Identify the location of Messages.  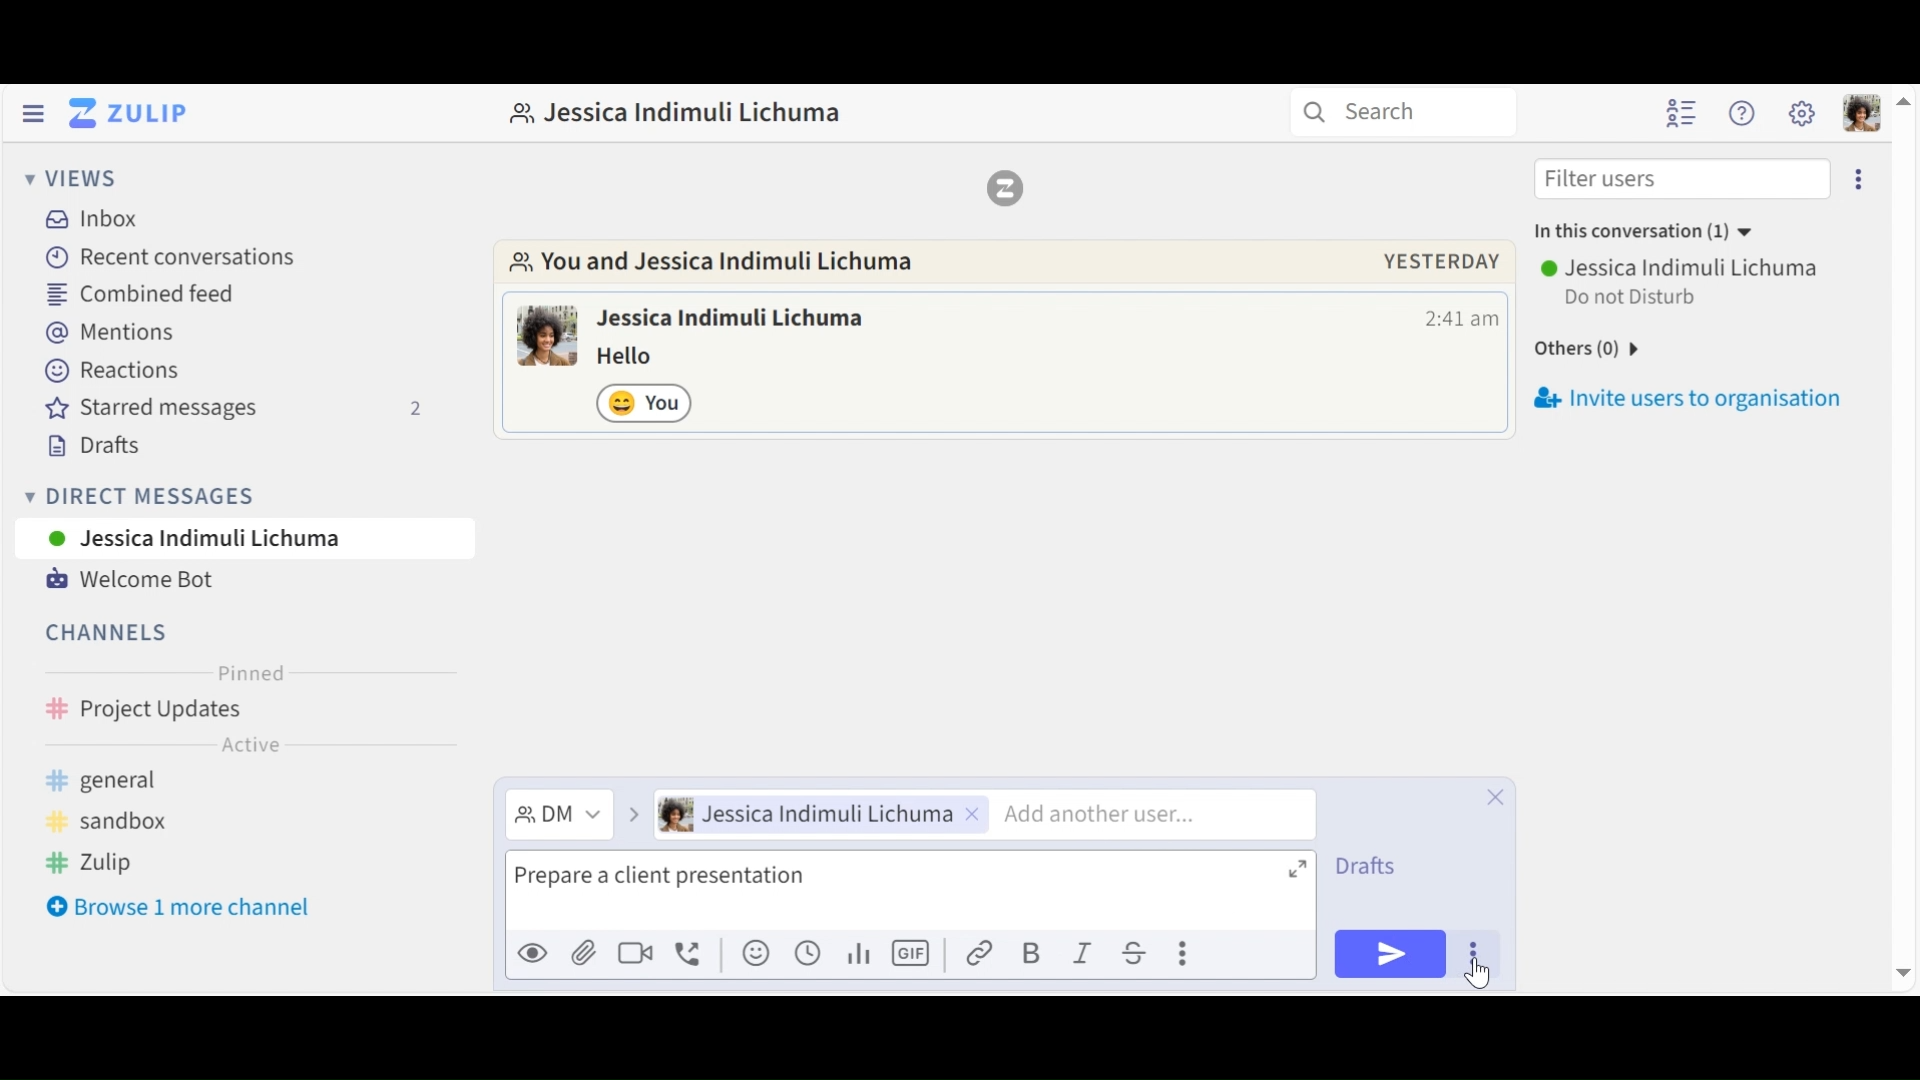
(639, 357).